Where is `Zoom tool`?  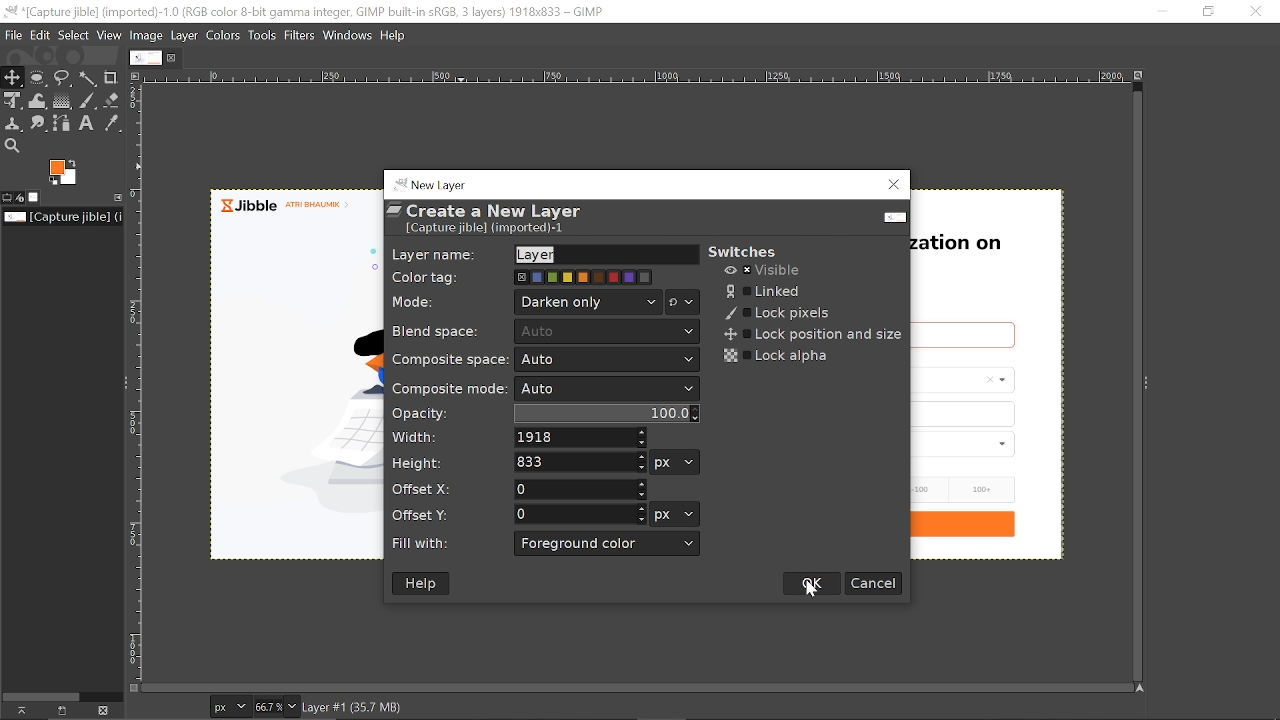
Zoom tool is located at coordinates (11, 145).